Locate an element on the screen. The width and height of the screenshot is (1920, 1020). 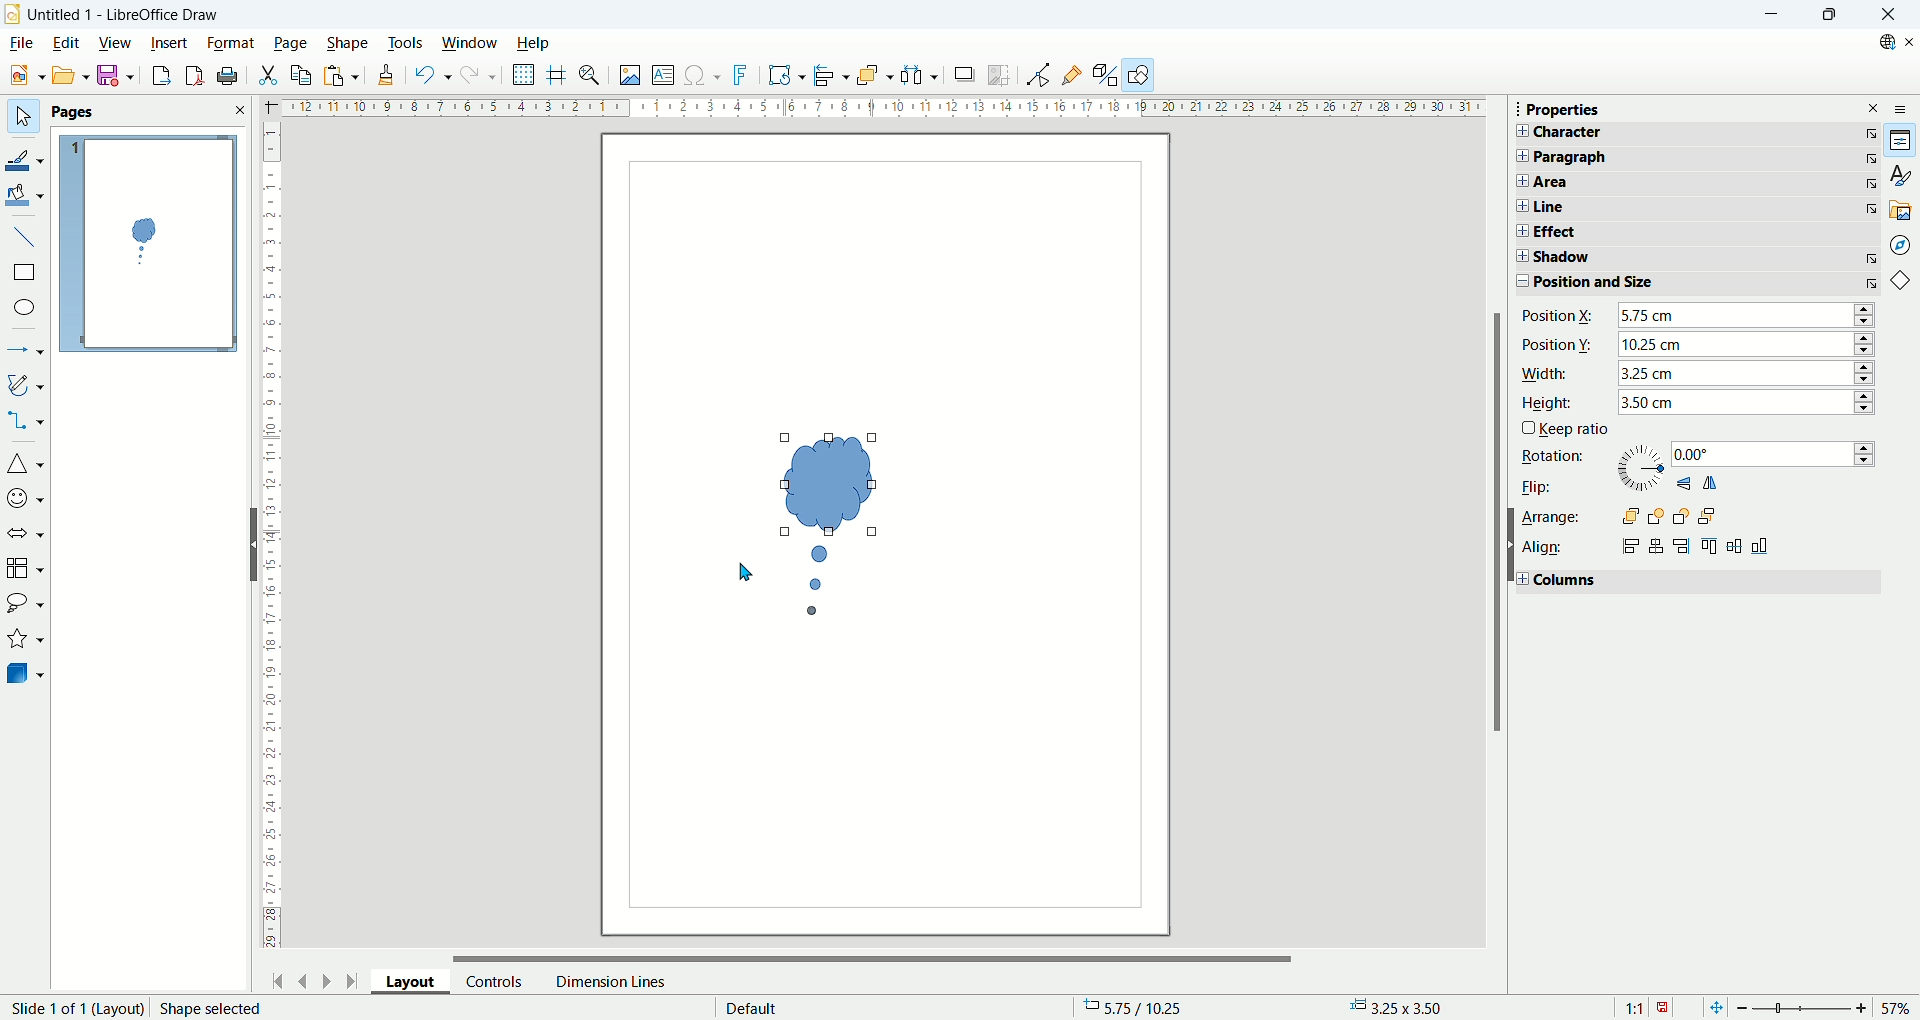
Maximize is located at coordinates (1828, 15).